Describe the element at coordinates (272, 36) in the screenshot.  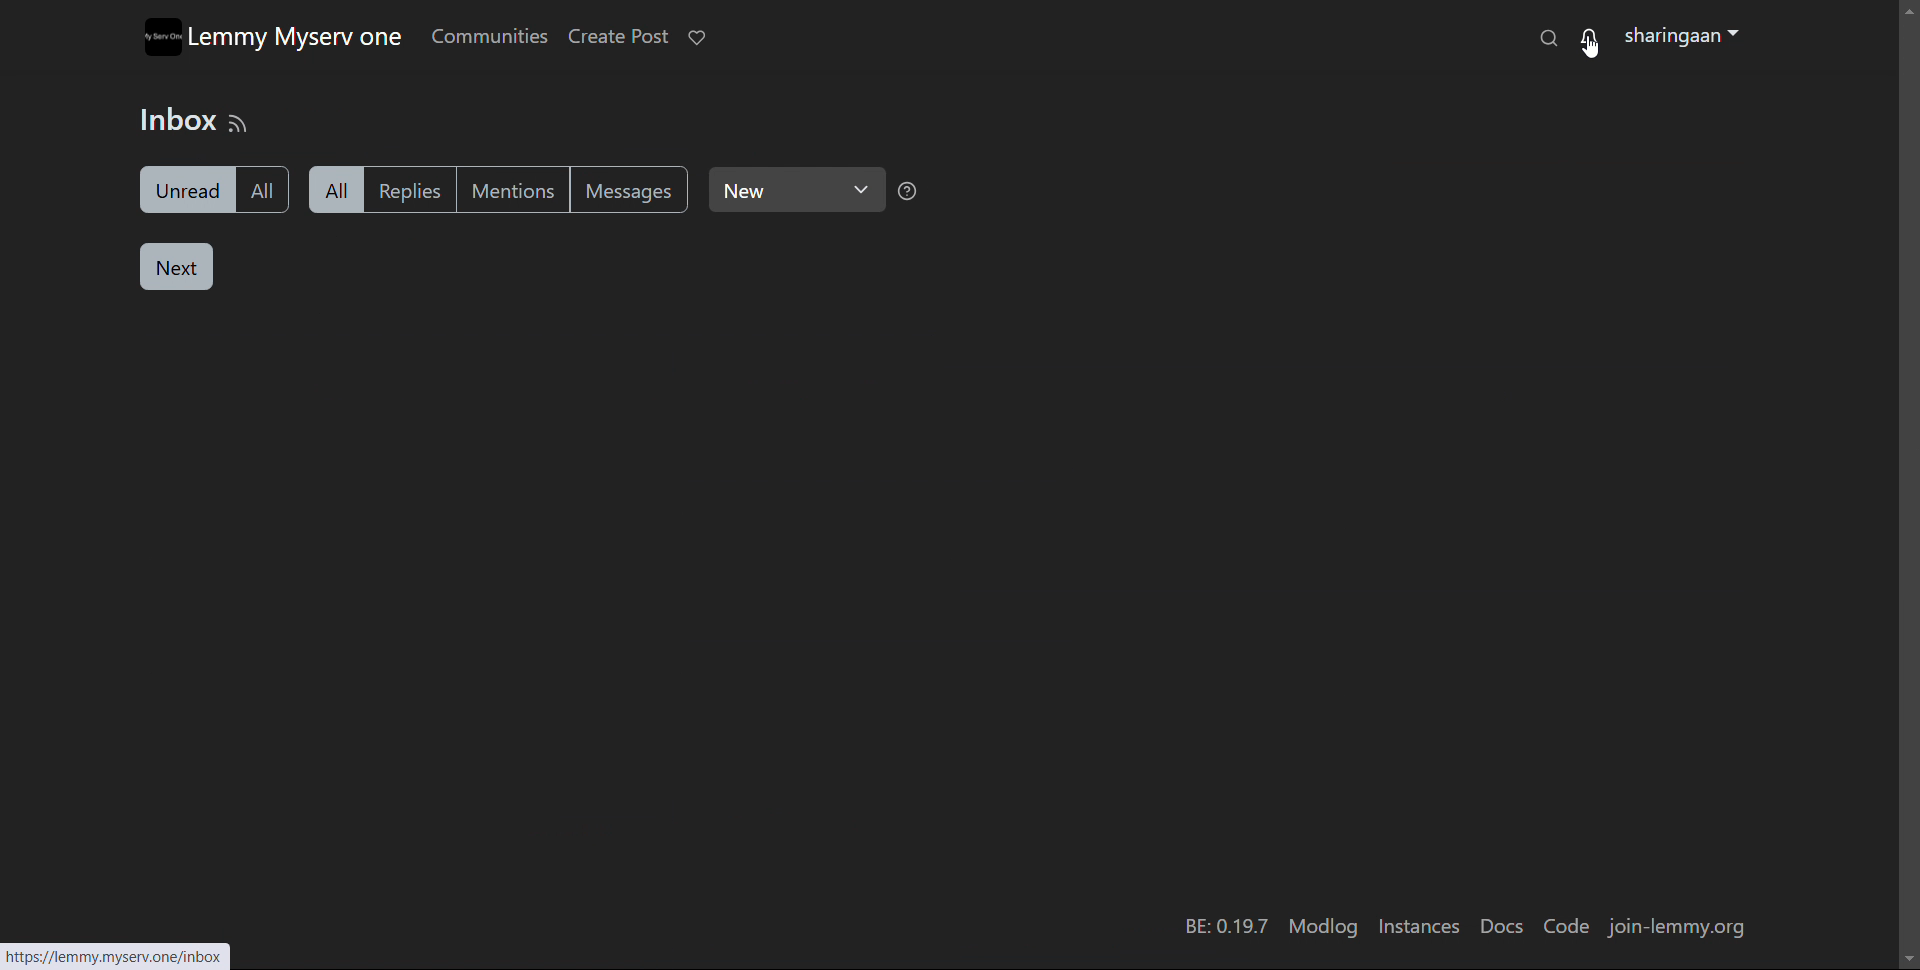
I see `Lemmy Myserv one logo and name` at that location.